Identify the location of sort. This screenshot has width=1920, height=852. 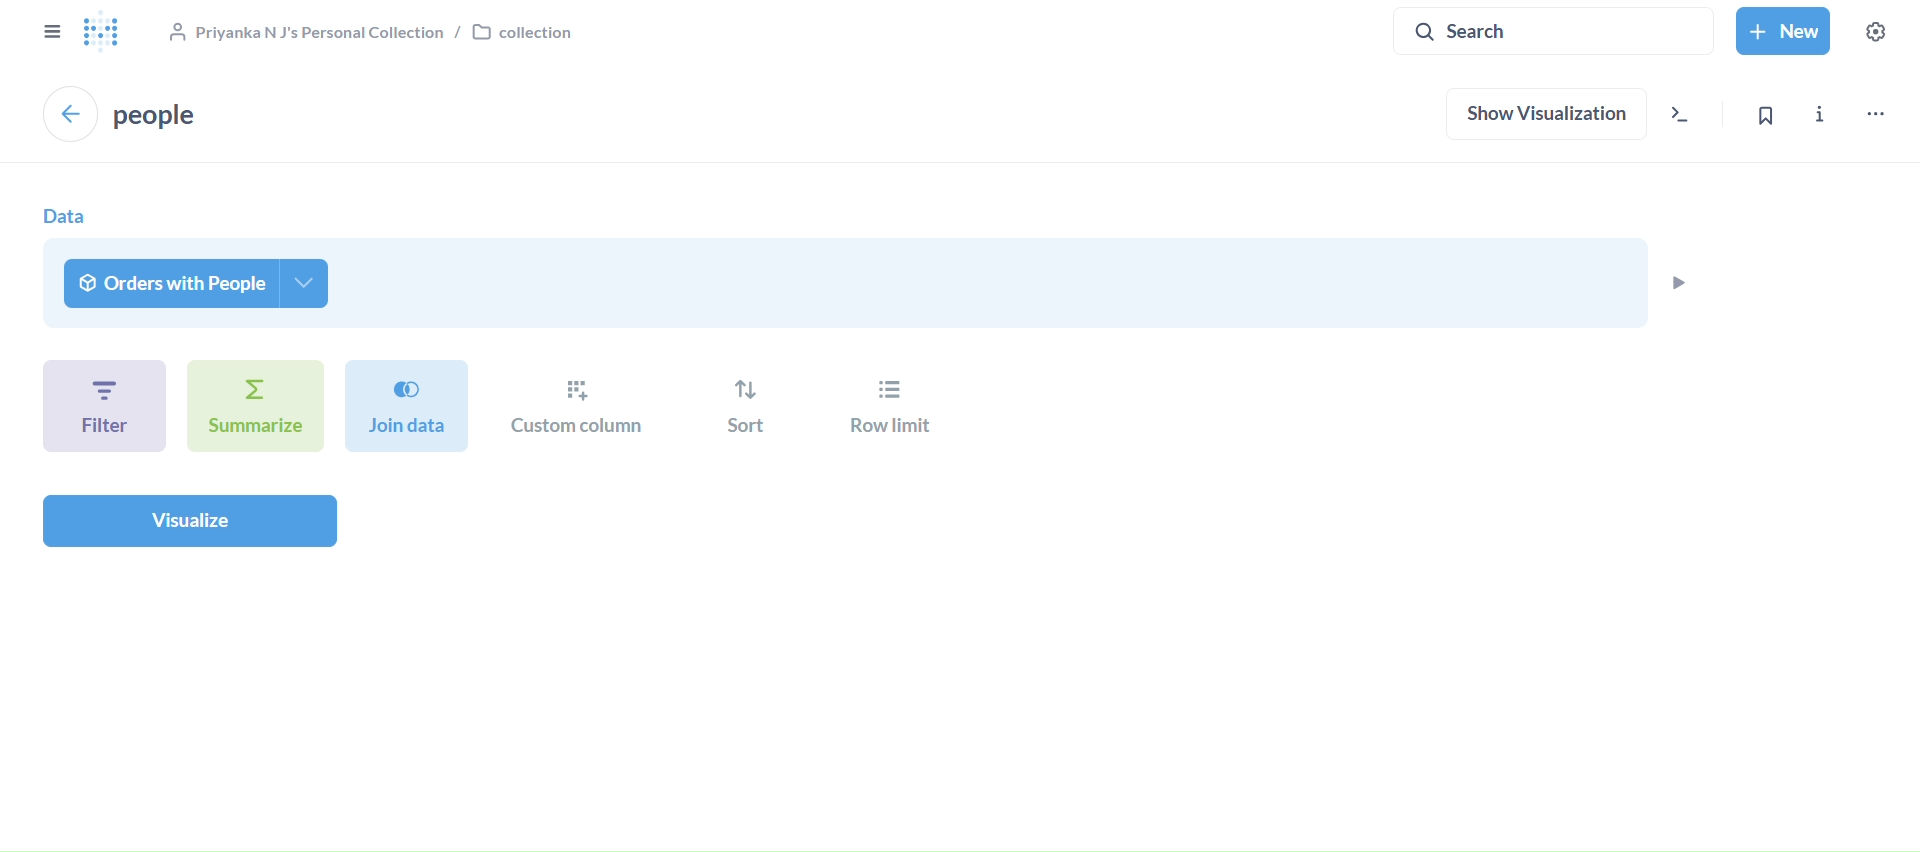
(746, 408).